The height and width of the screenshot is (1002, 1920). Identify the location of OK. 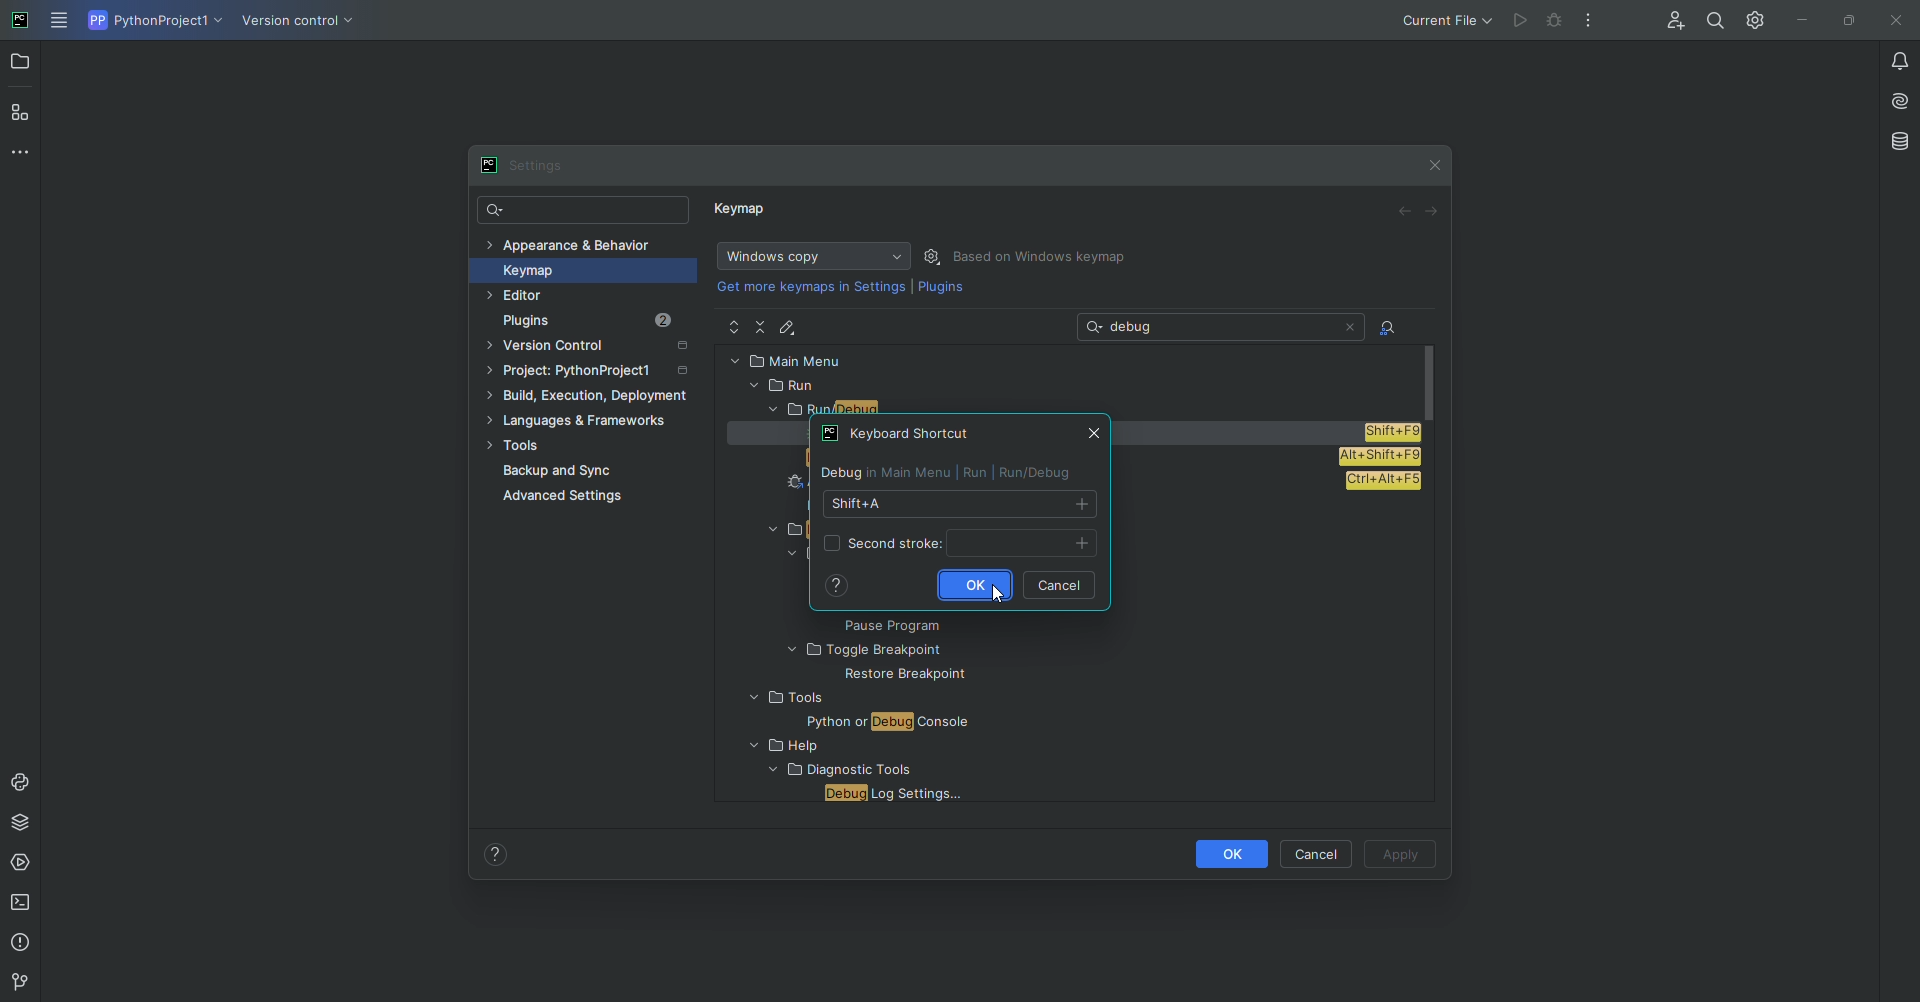
(1229, 853).